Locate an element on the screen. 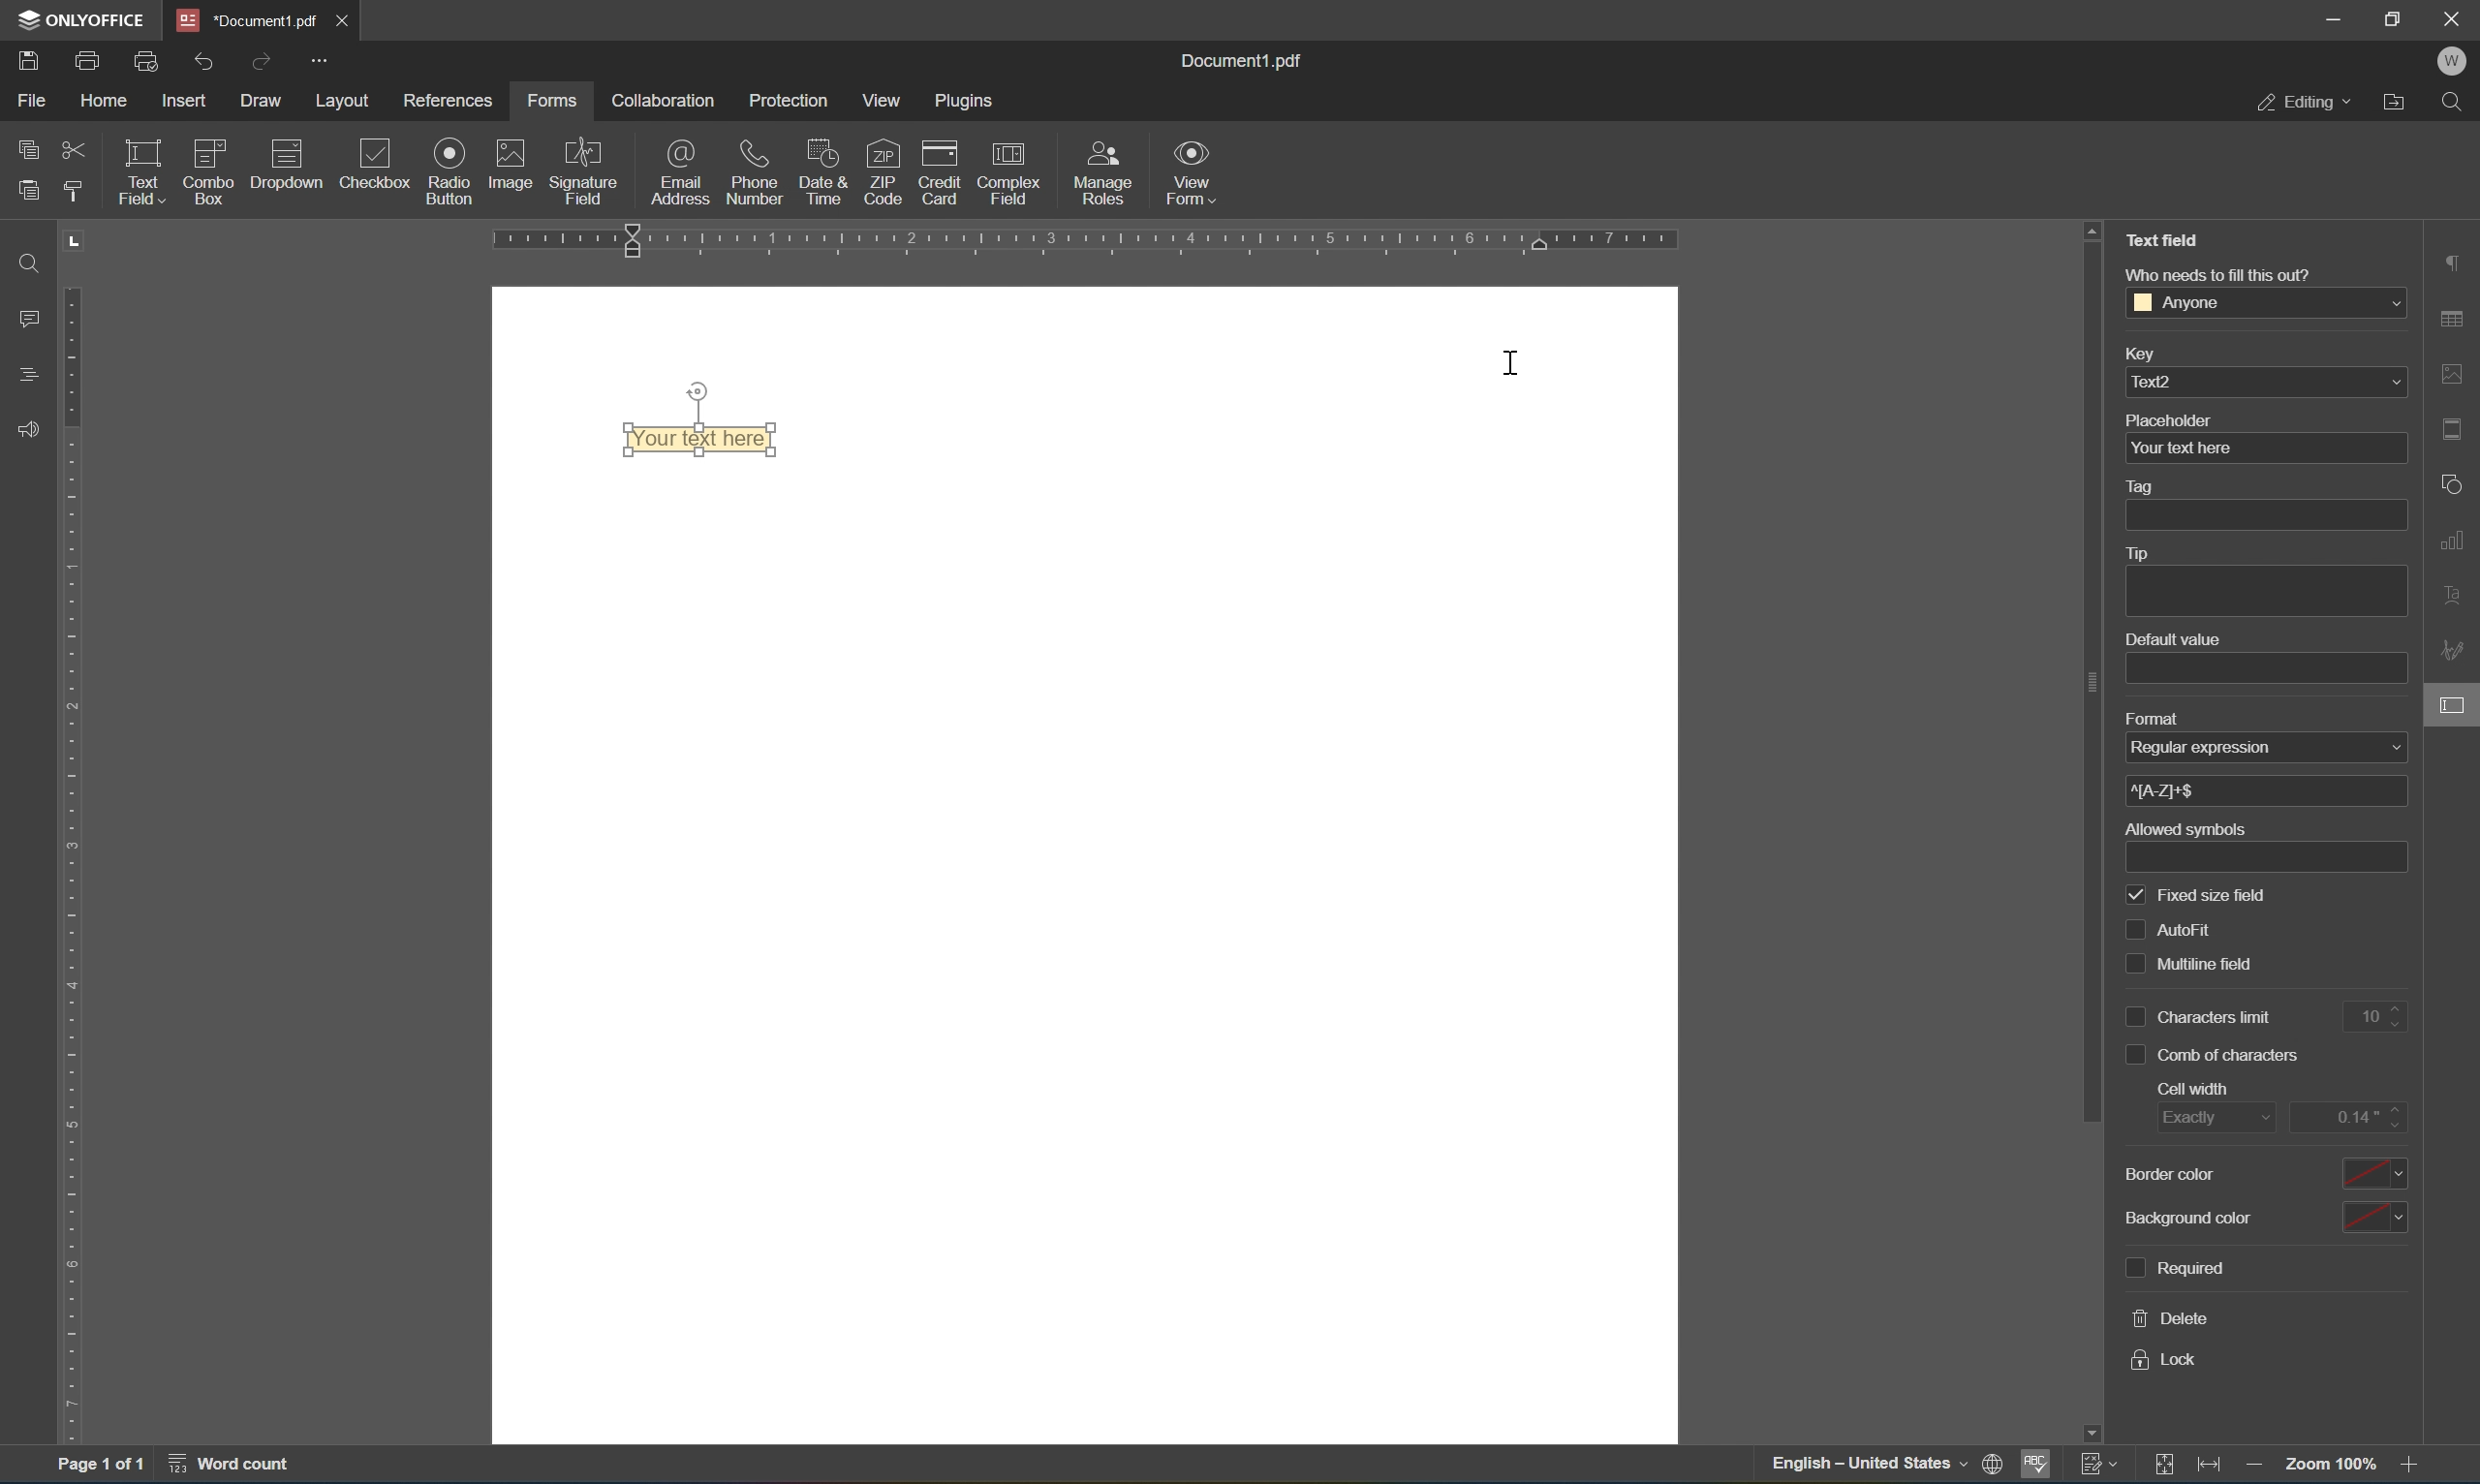 This screenshot has width=2480, height=1484. characters limit is located at coordinates (2193, 1017).